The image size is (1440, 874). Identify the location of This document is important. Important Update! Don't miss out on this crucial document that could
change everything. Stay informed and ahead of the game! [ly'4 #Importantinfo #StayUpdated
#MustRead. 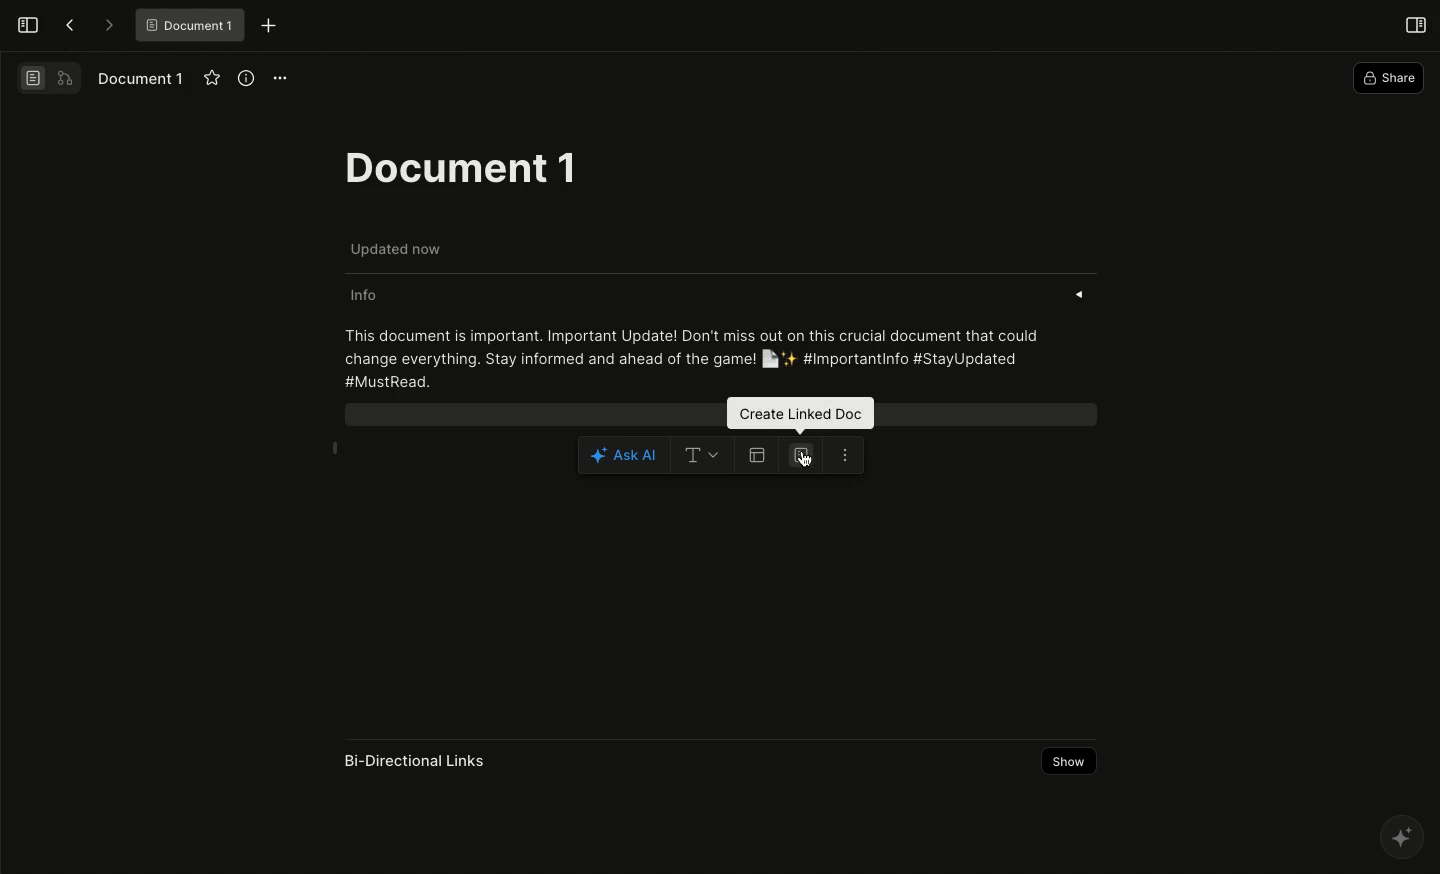
(693, 355).